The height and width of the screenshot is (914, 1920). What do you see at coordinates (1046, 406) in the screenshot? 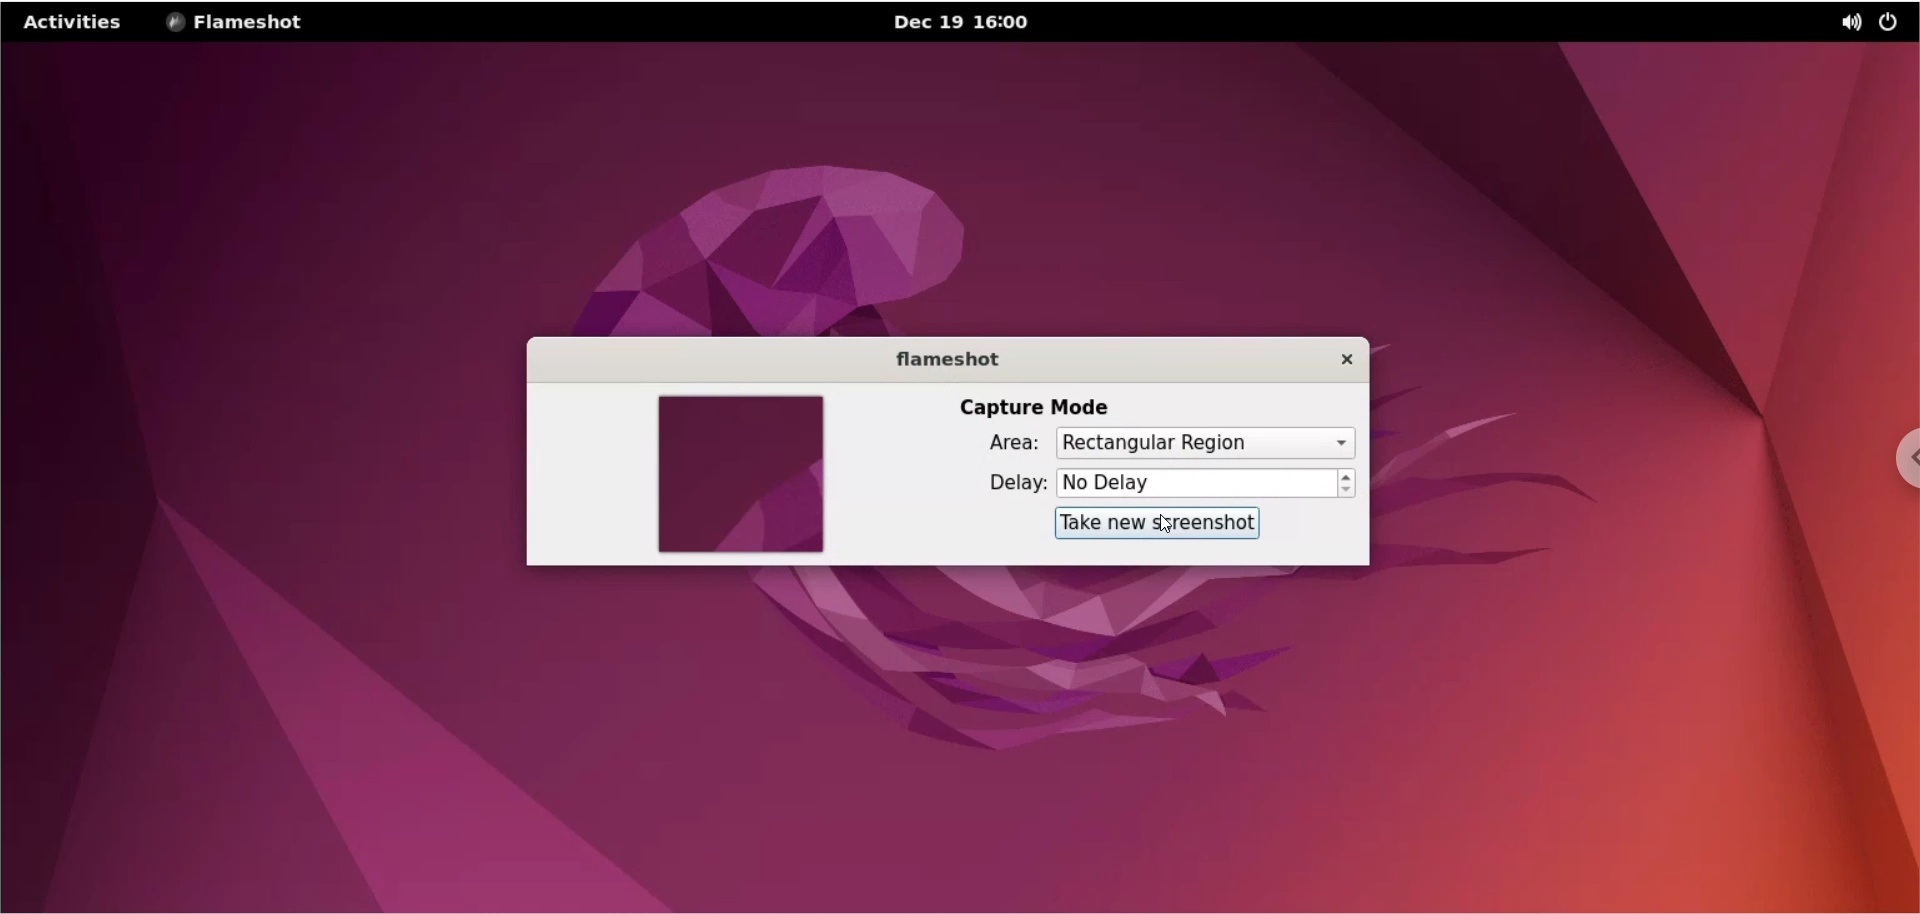
I see `capture mode label` at bounding box center [1046, 406].